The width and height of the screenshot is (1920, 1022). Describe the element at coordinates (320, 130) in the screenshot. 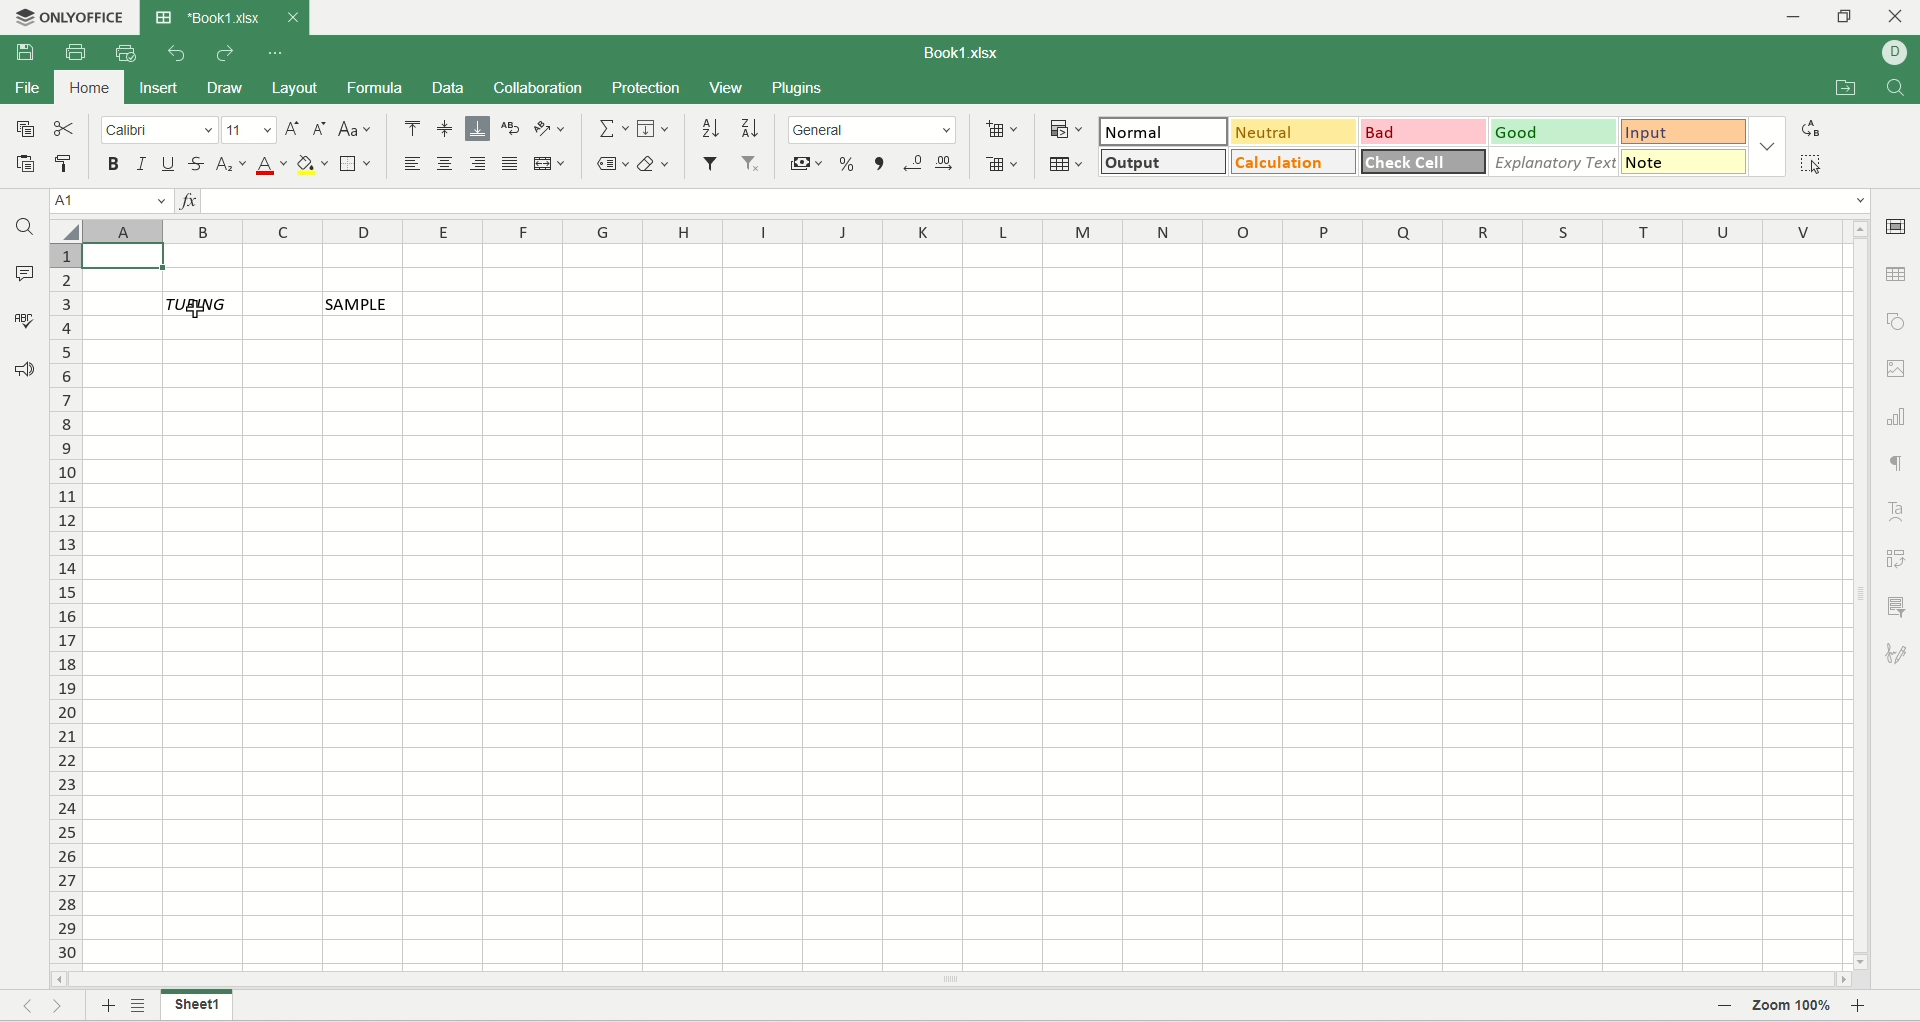

I see `decrease font size` at that location.